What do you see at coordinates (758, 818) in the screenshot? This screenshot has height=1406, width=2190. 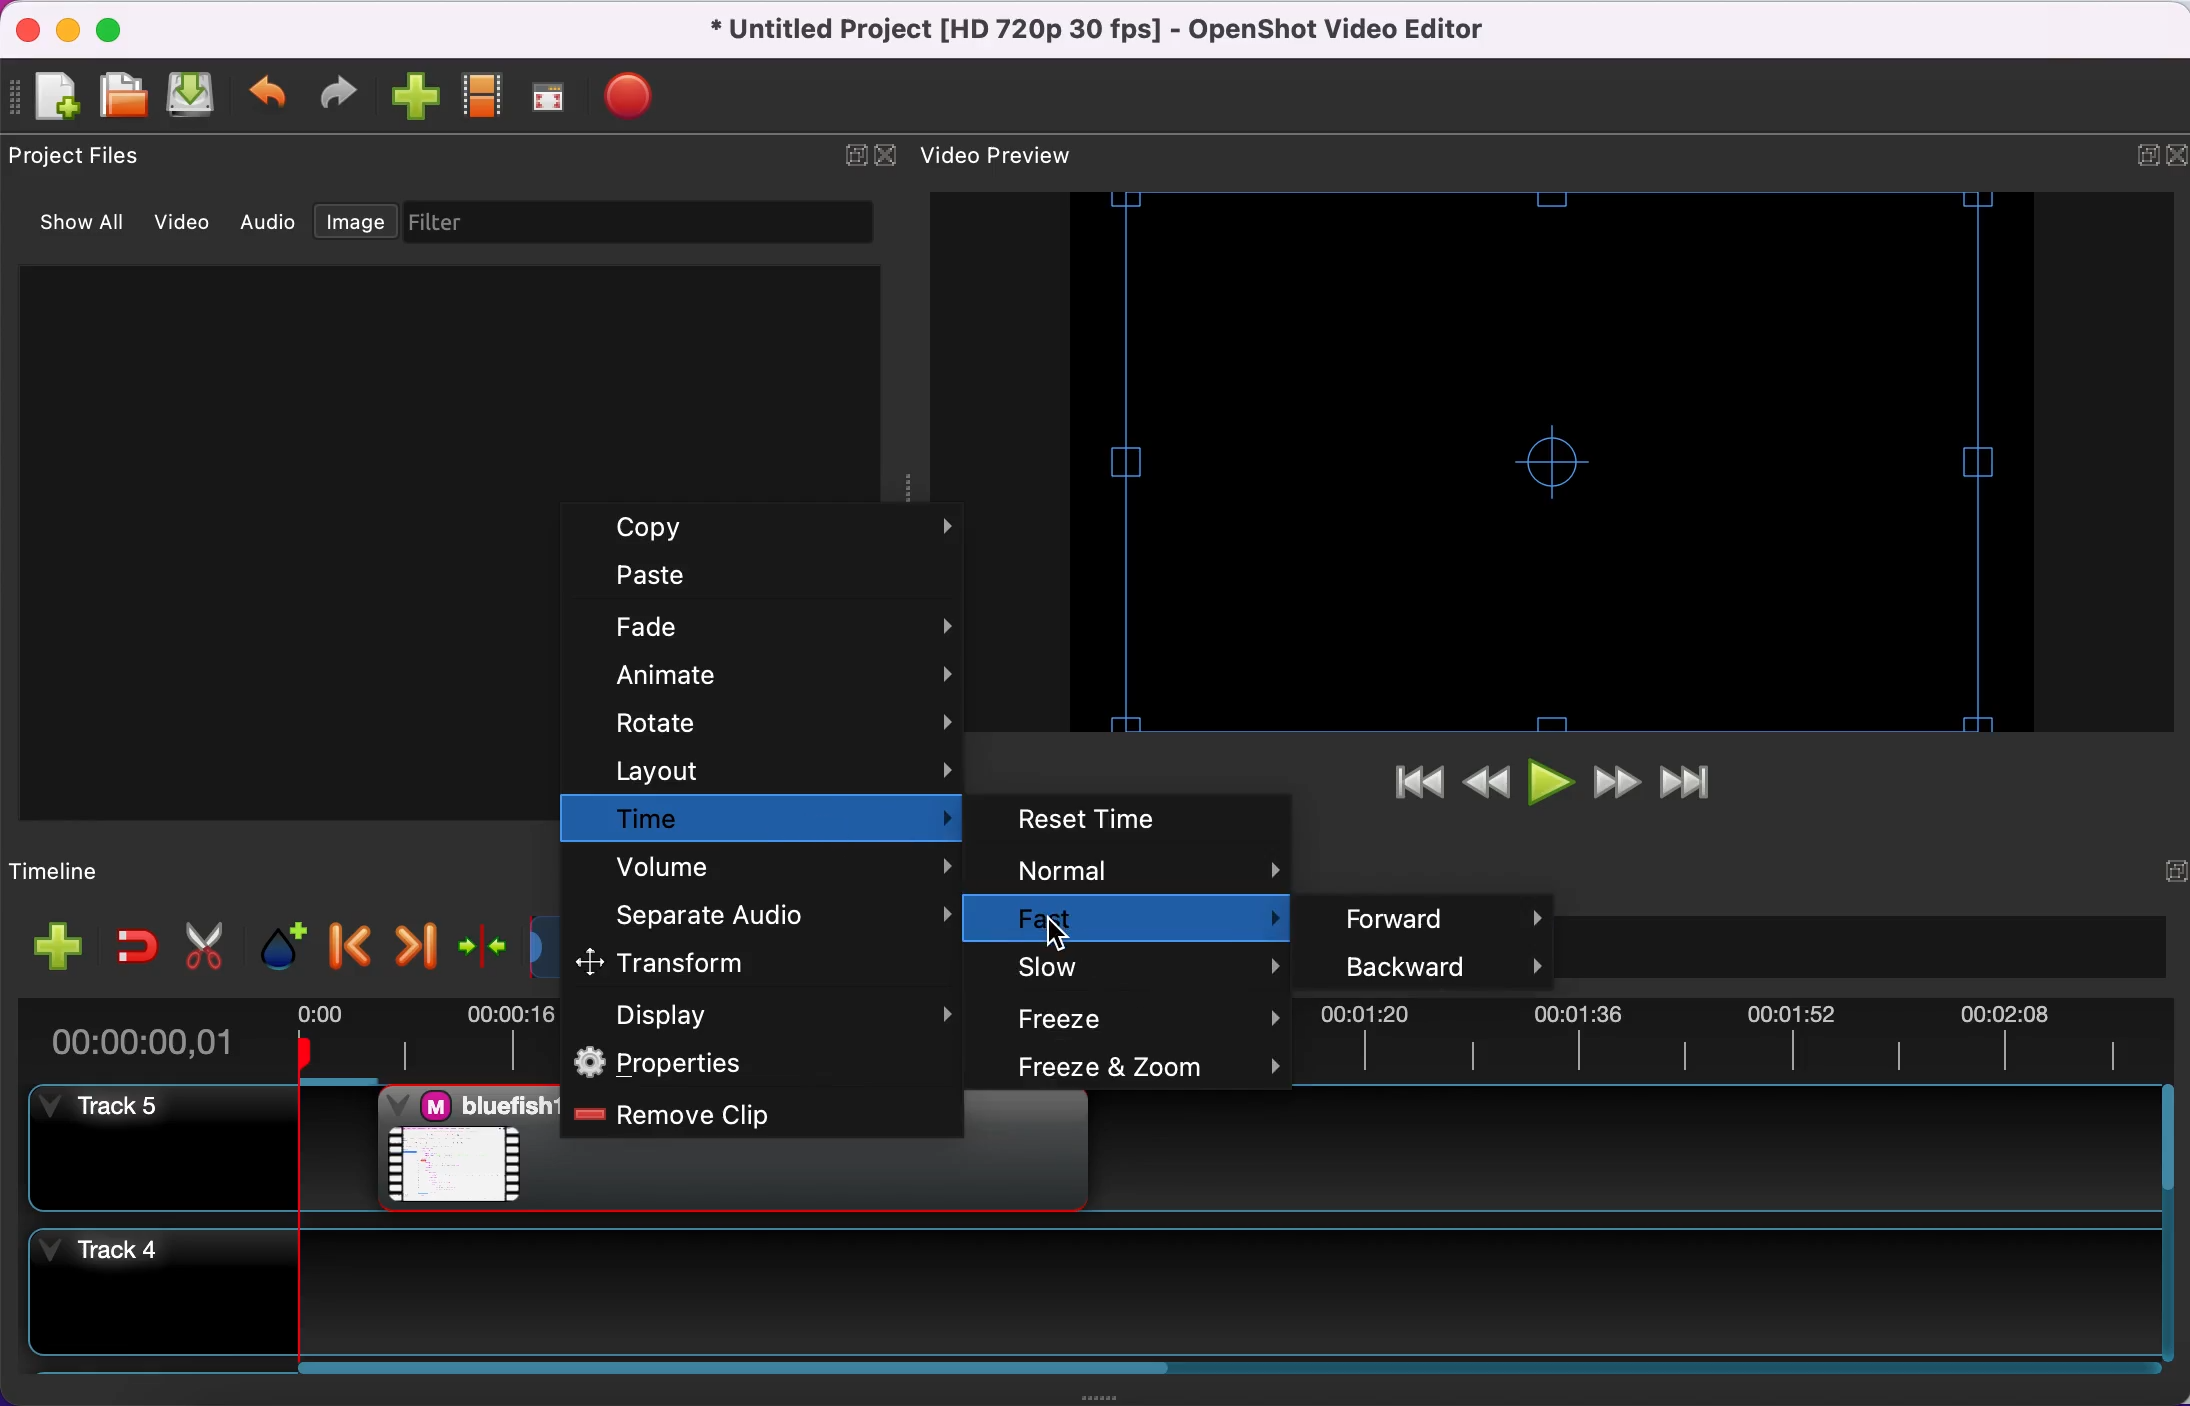 I see `time` at bounding box center [758, 818].